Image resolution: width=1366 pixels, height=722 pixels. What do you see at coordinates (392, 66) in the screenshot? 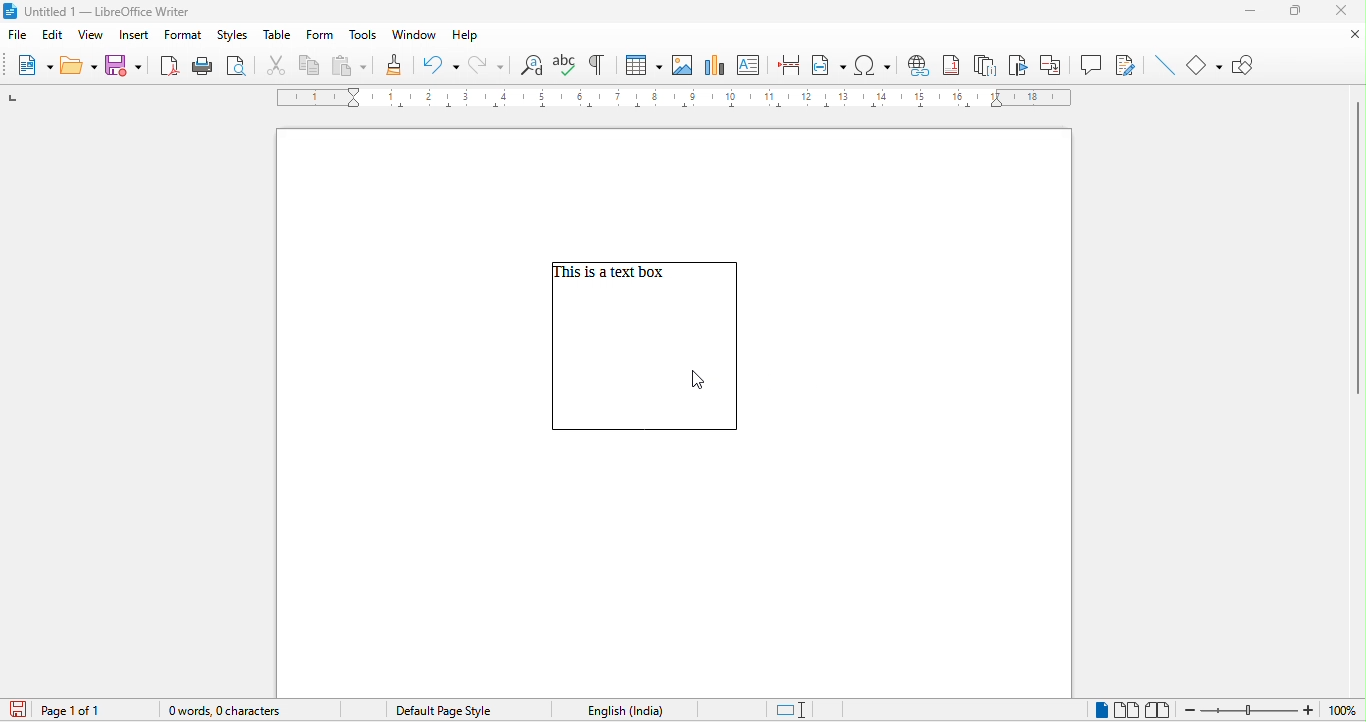
I see `clone formatting` at bounding box center [392, 66].